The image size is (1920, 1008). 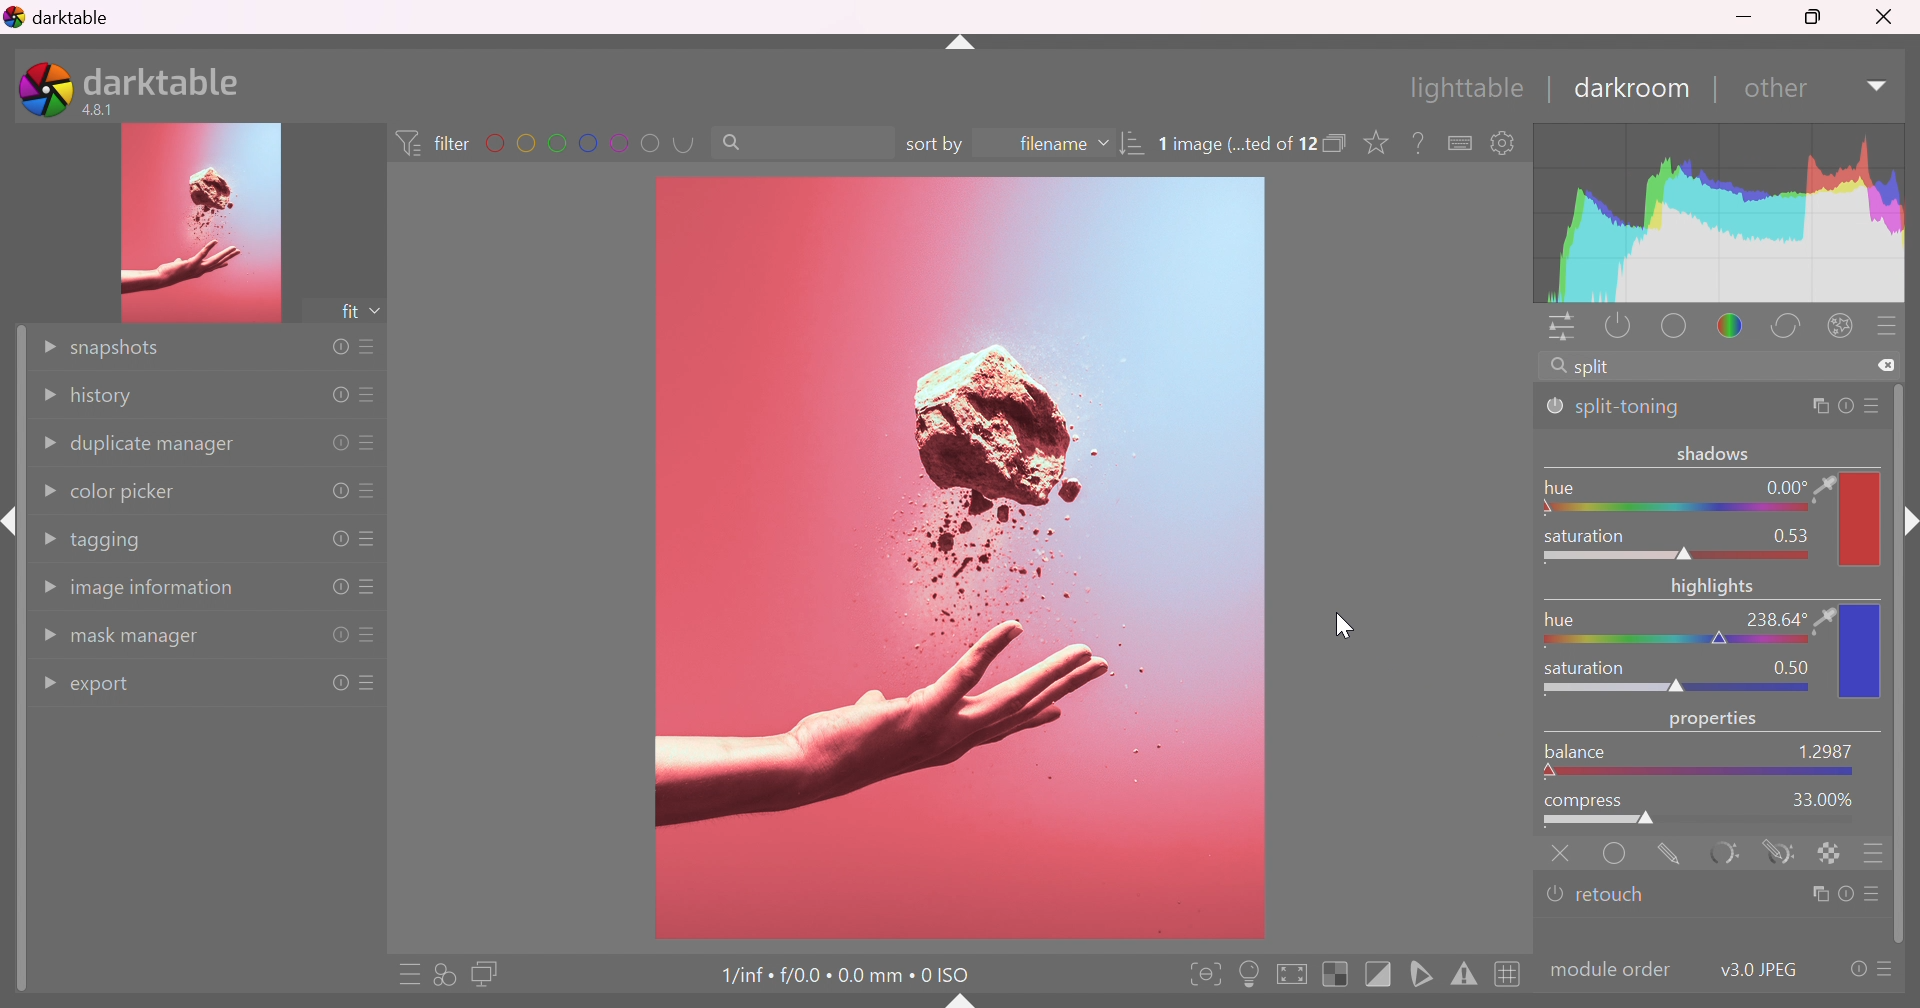 I want to click on reset parameters, so click(x=1849, y=405).